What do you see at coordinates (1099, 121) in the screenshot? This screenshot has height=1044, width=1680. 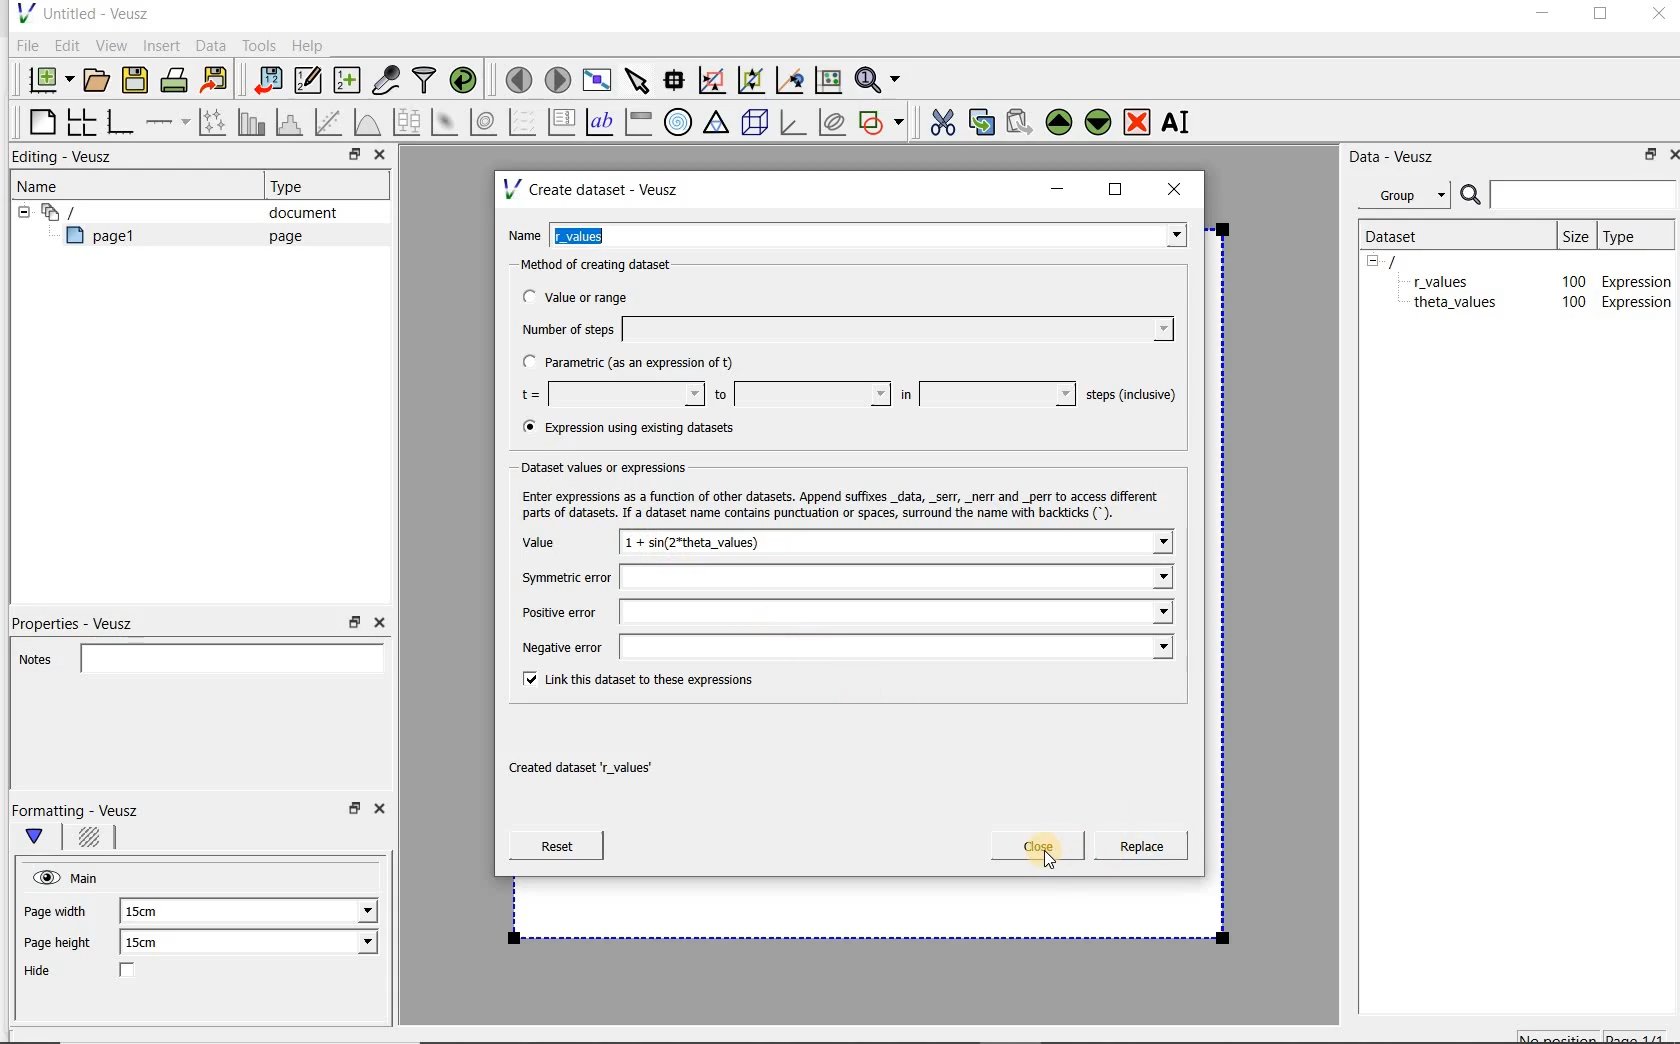 I see `Move the selected widget down` at bounding box center [1099, 121].